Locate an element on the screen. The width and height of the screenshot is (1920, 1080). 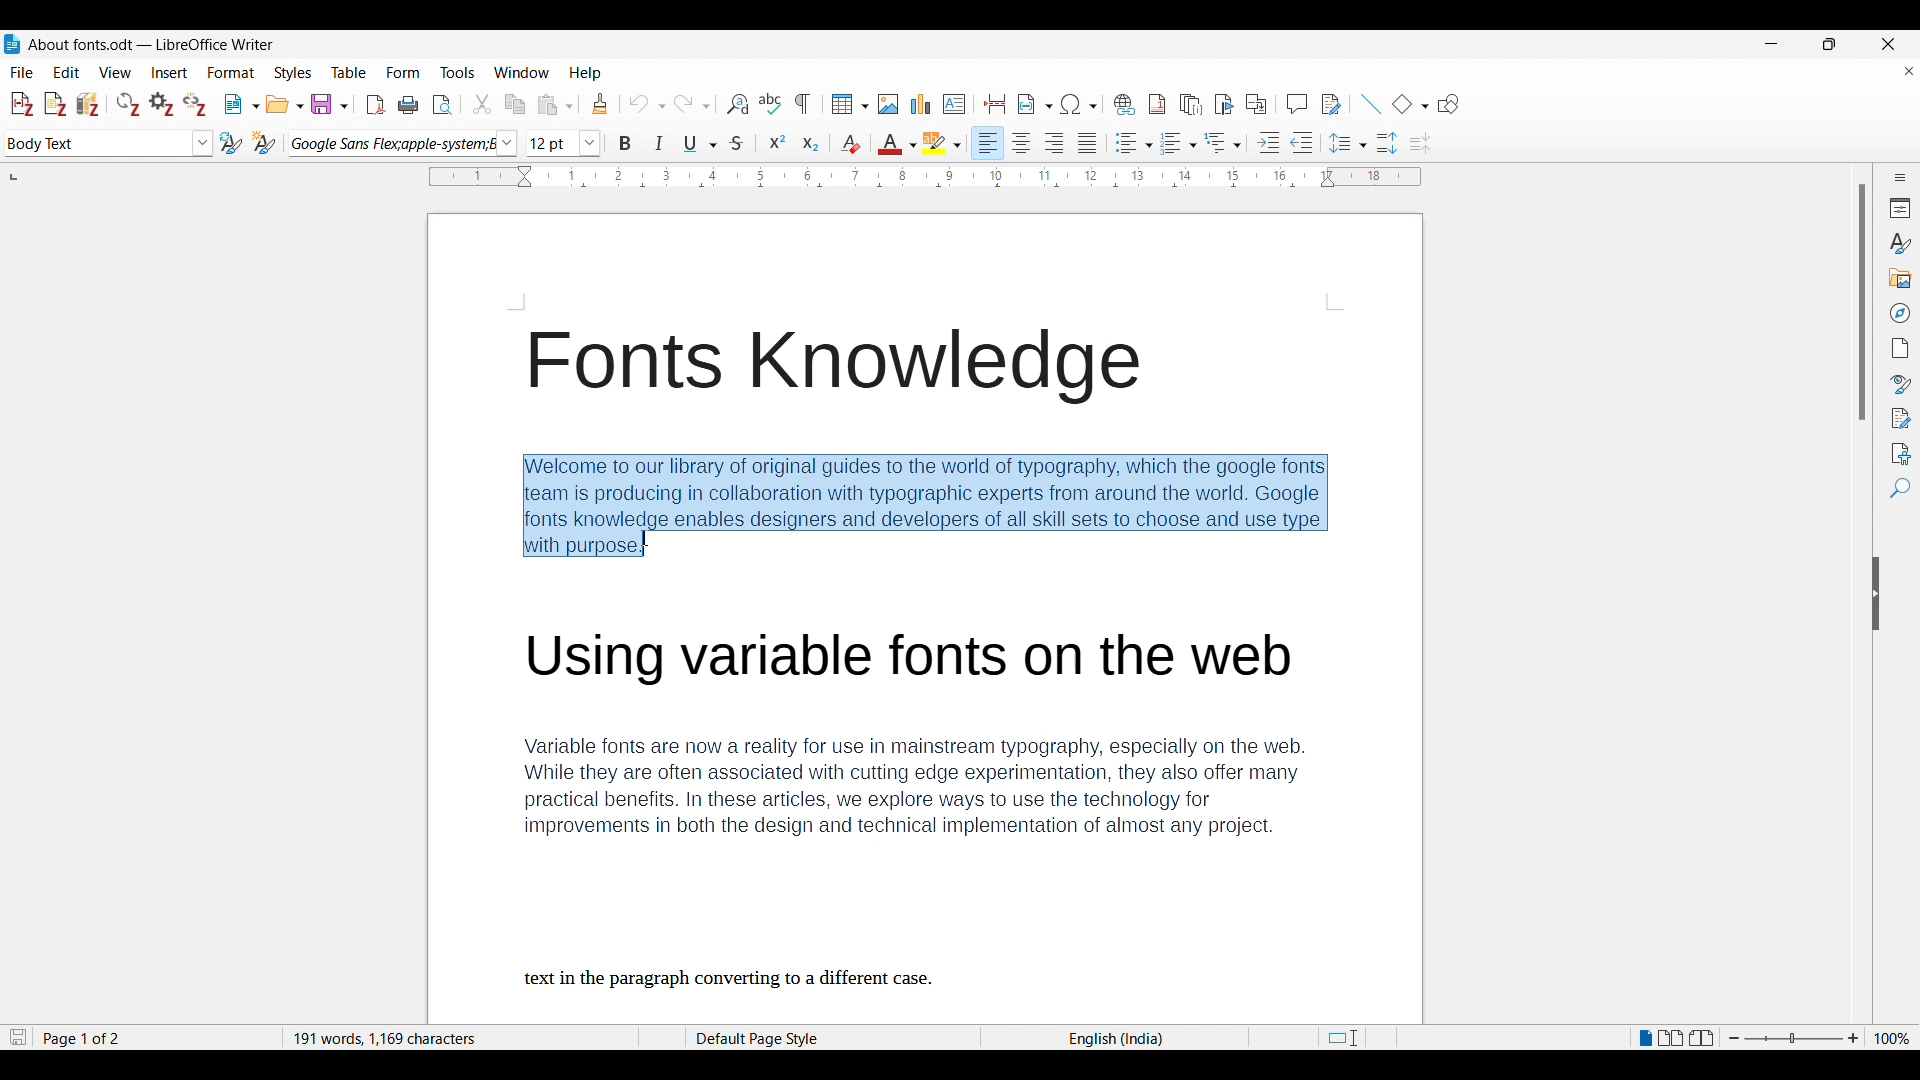
Insert field is located at coordinates (1035, 104).